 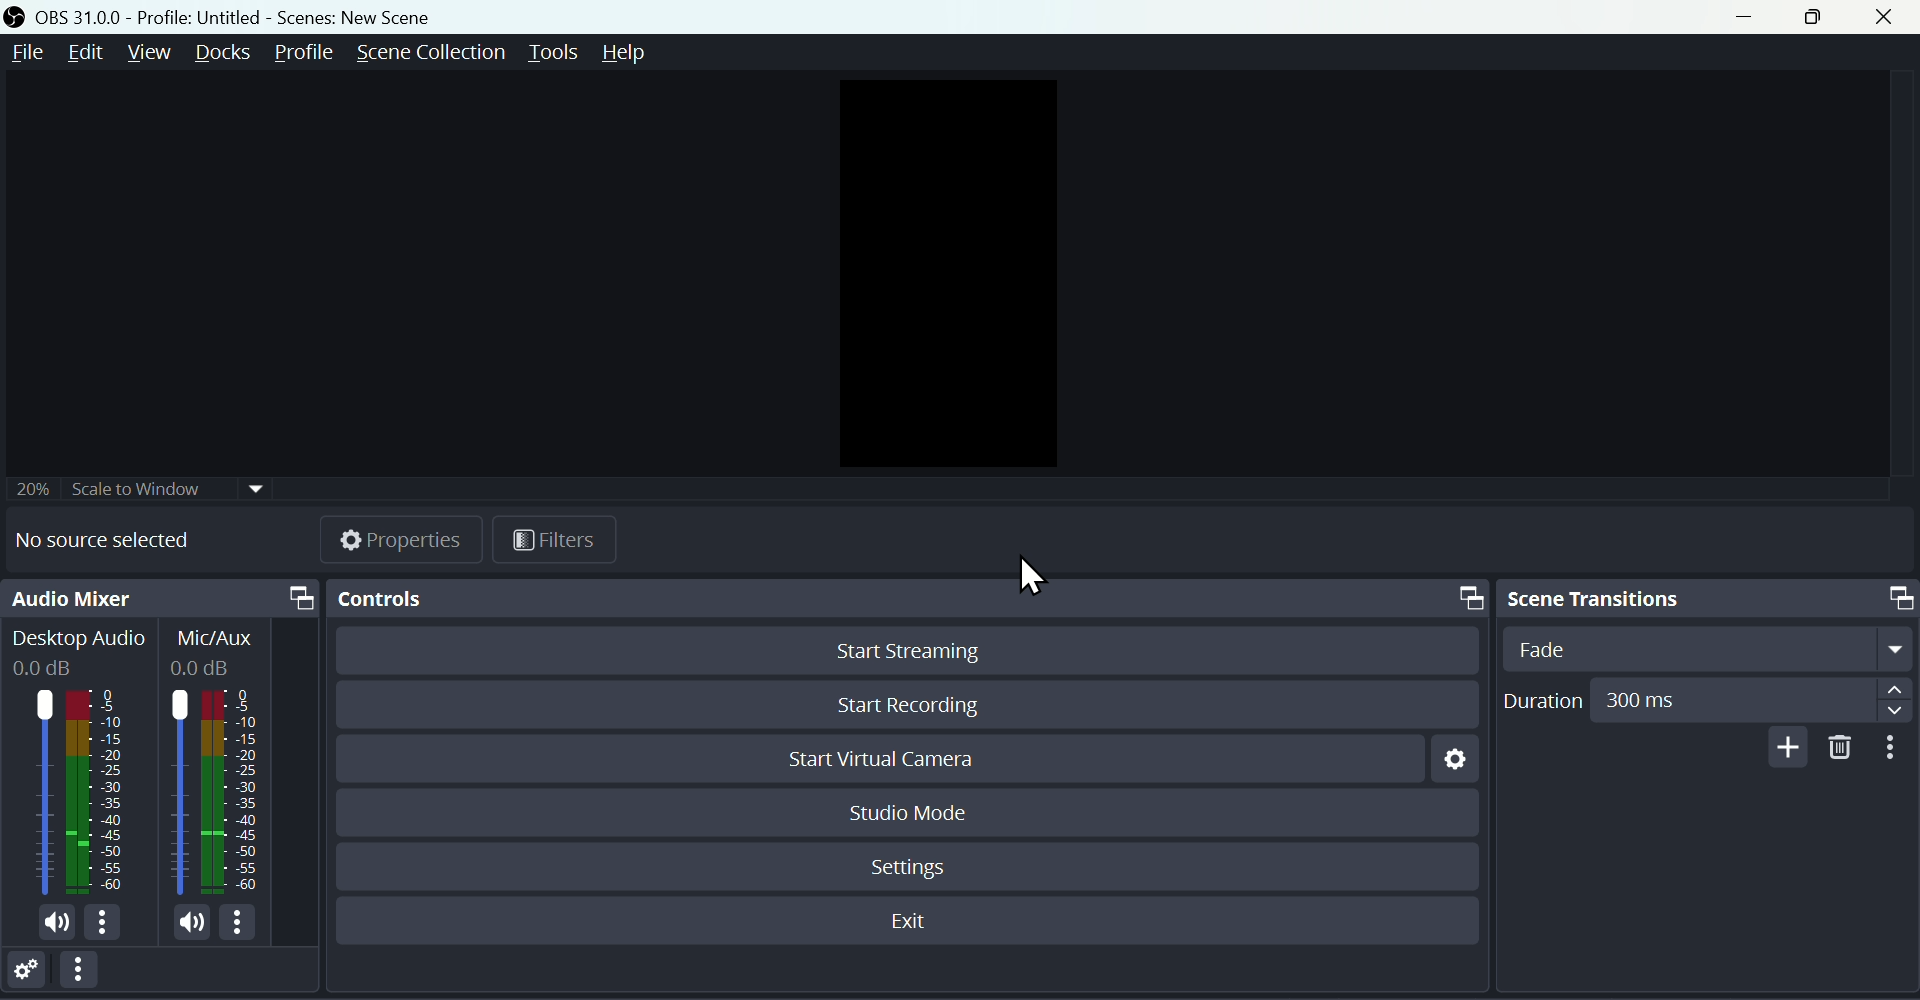 What do you see at coordinates (556, 540) in the screenshot?
I see `Filter` at bounding box center [556, 540].